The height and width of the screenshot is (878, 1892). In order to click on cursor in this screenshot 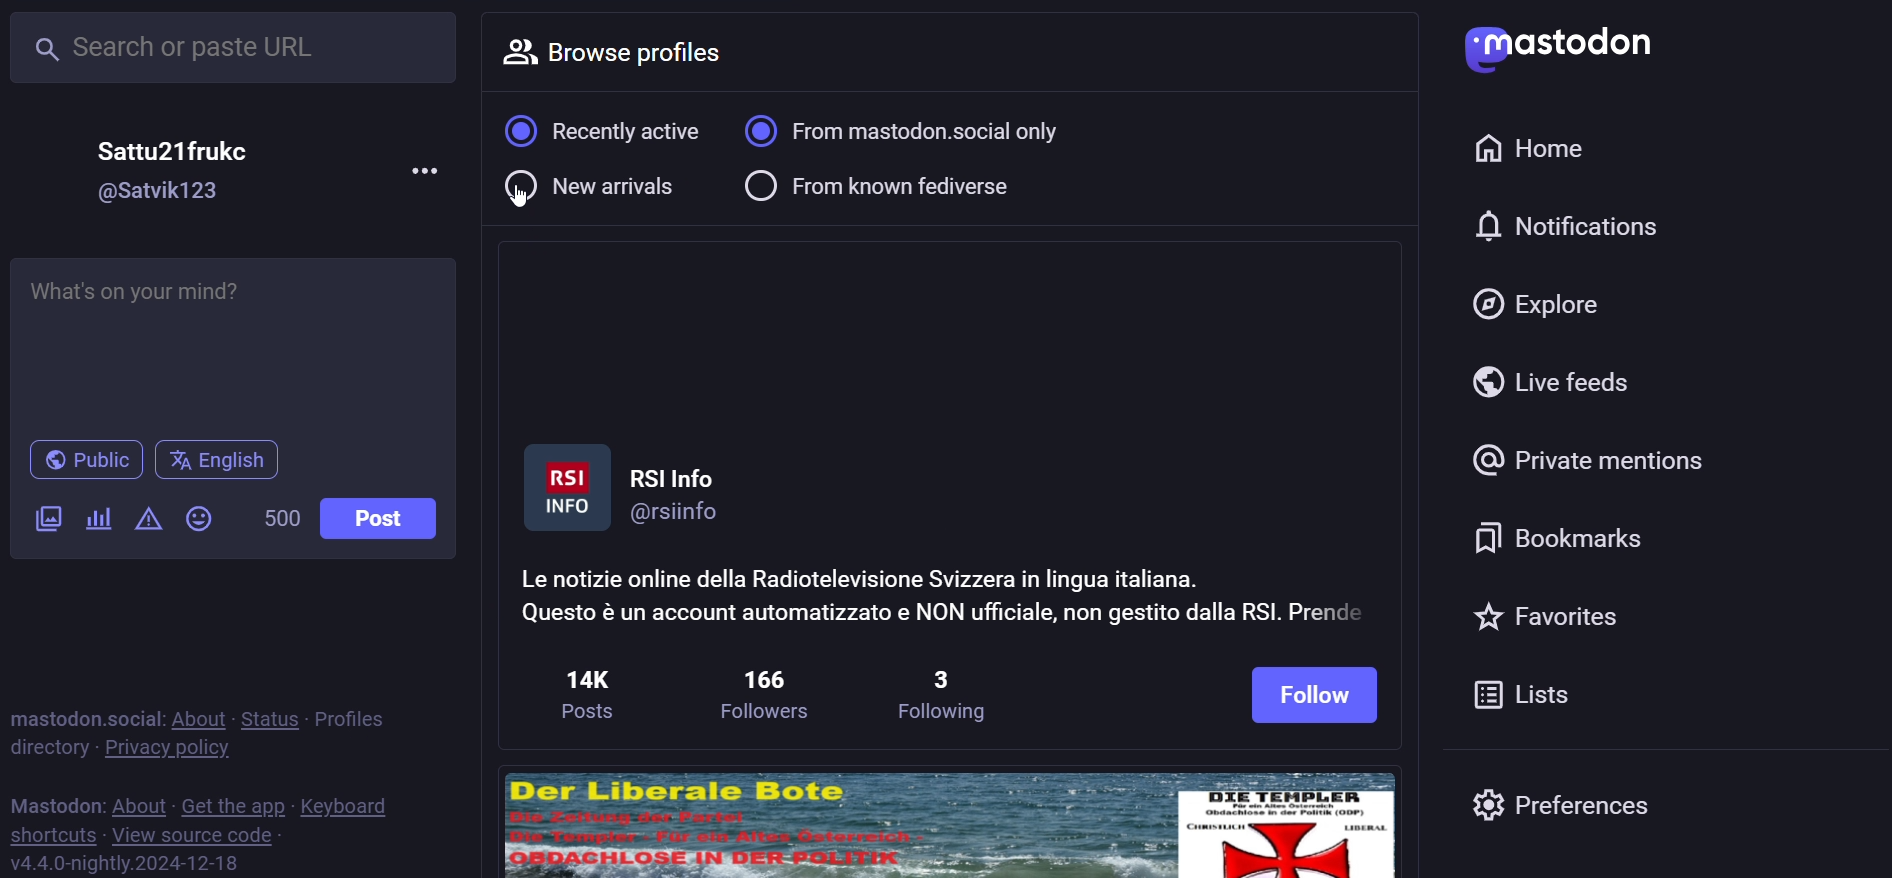, I will do `click(517, 203)`.